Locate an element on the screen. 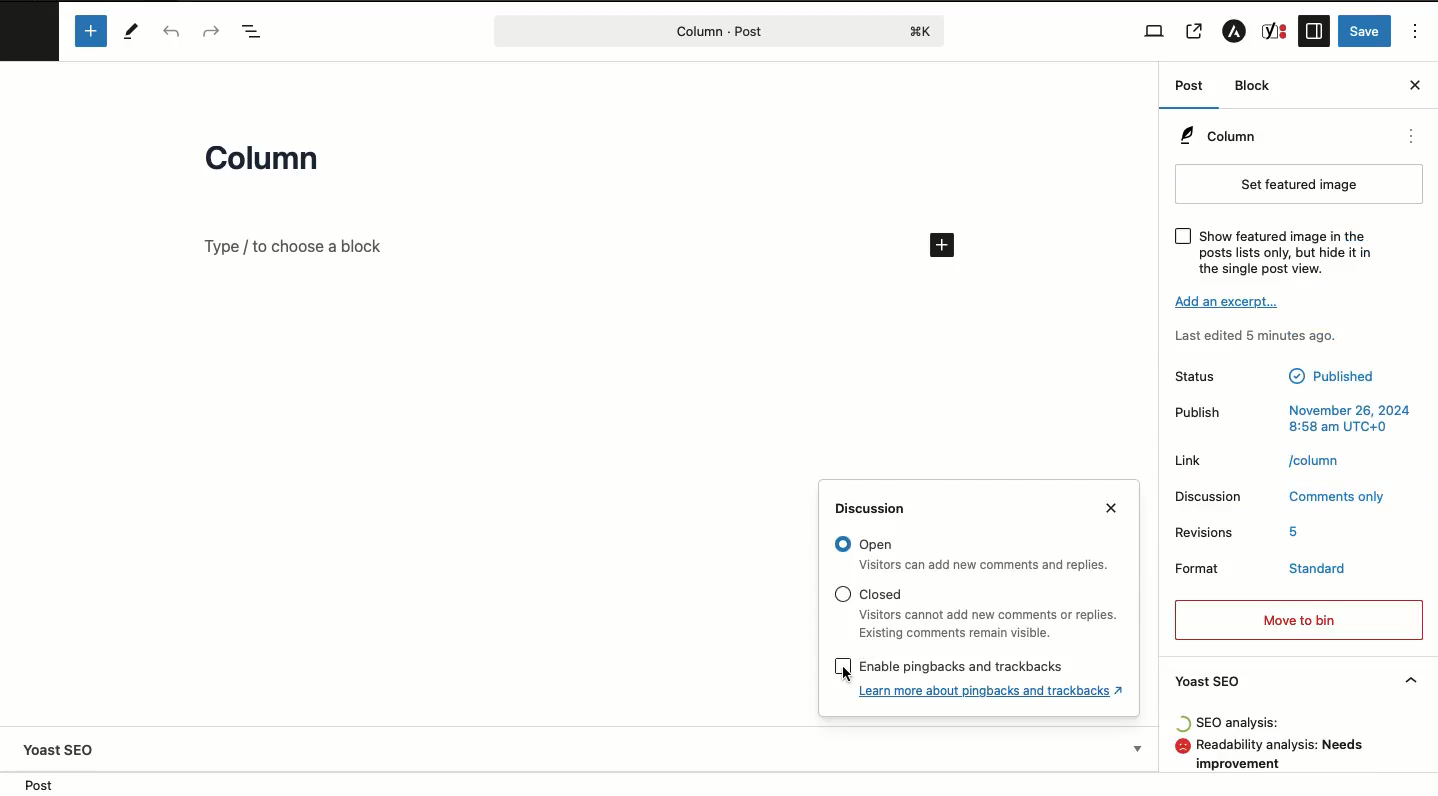  Closed is located at coordinates (989, 624).